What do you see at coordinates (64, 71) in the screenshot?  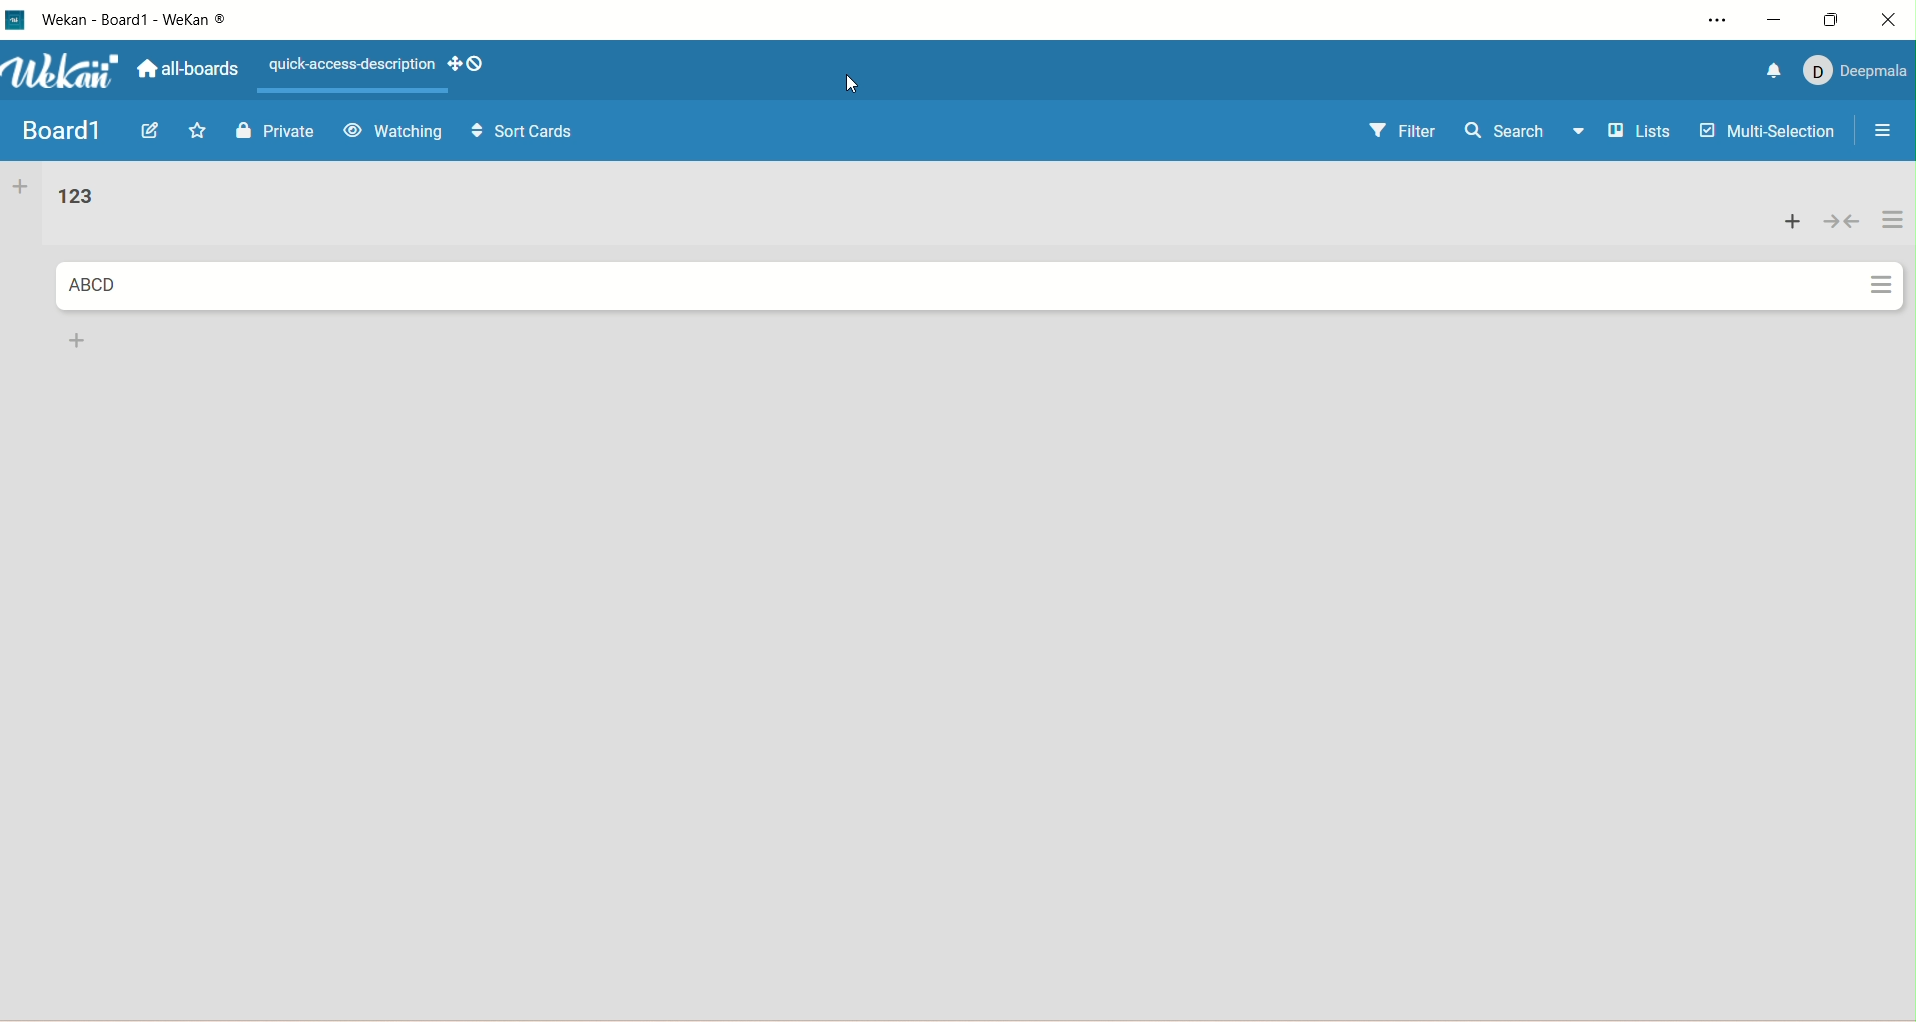 I see `wekan` at bounding box center [64, 71].